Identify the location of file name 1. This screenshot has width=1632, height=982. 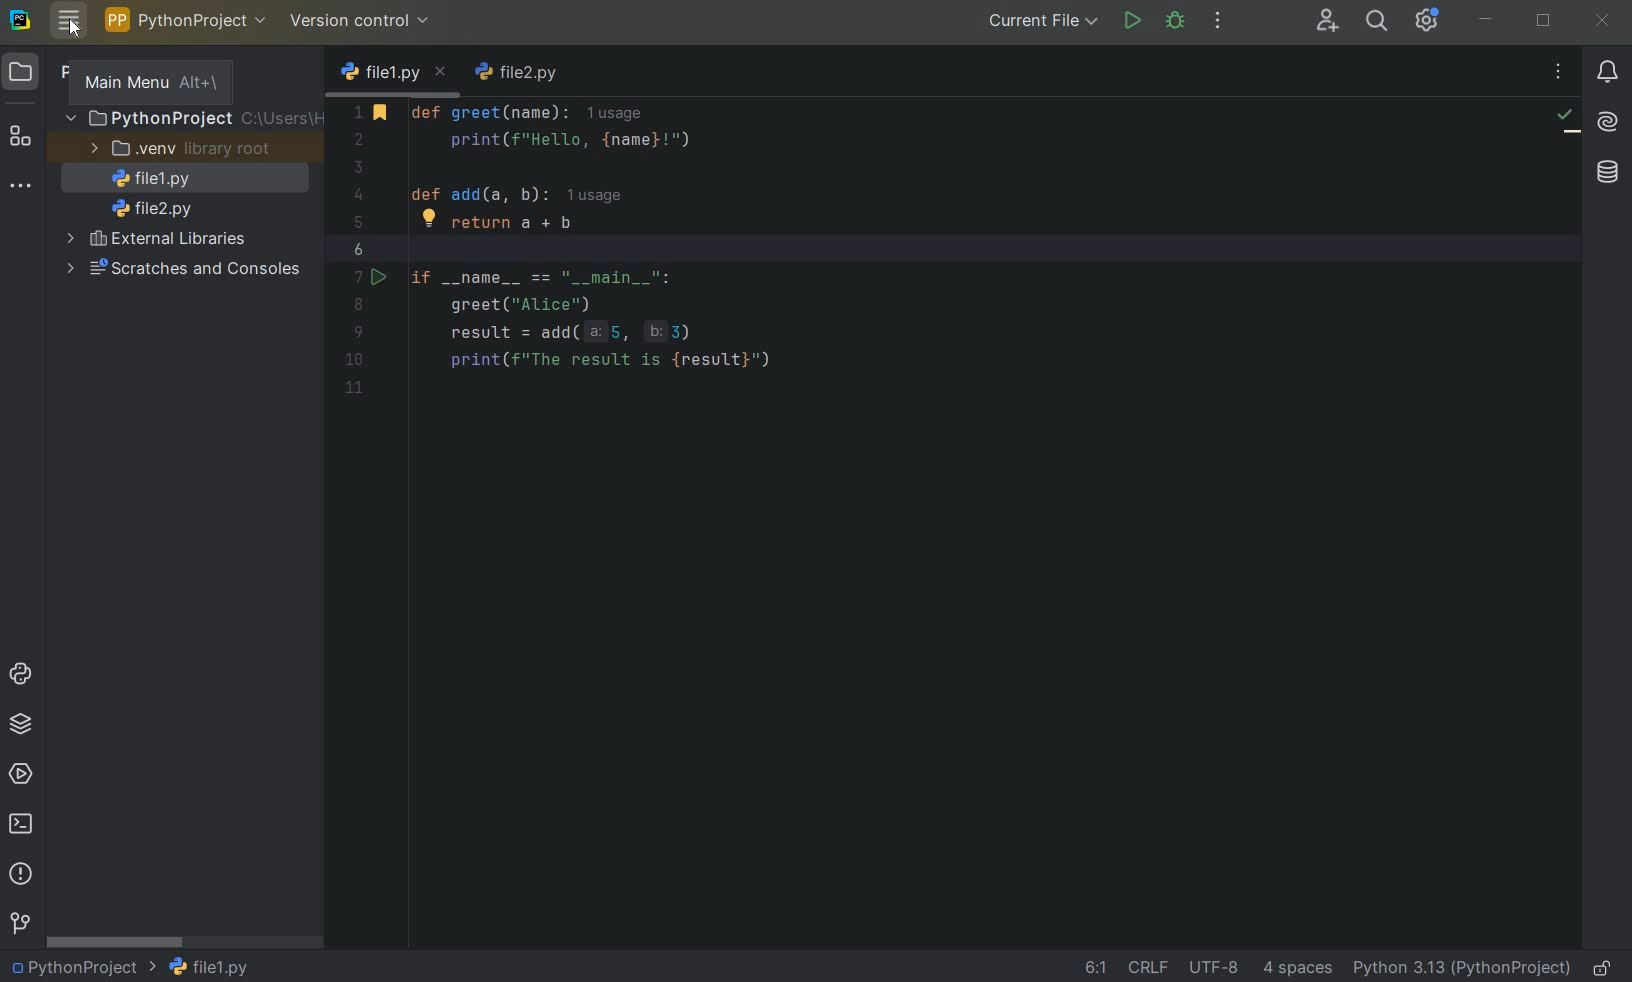
(146, 179).